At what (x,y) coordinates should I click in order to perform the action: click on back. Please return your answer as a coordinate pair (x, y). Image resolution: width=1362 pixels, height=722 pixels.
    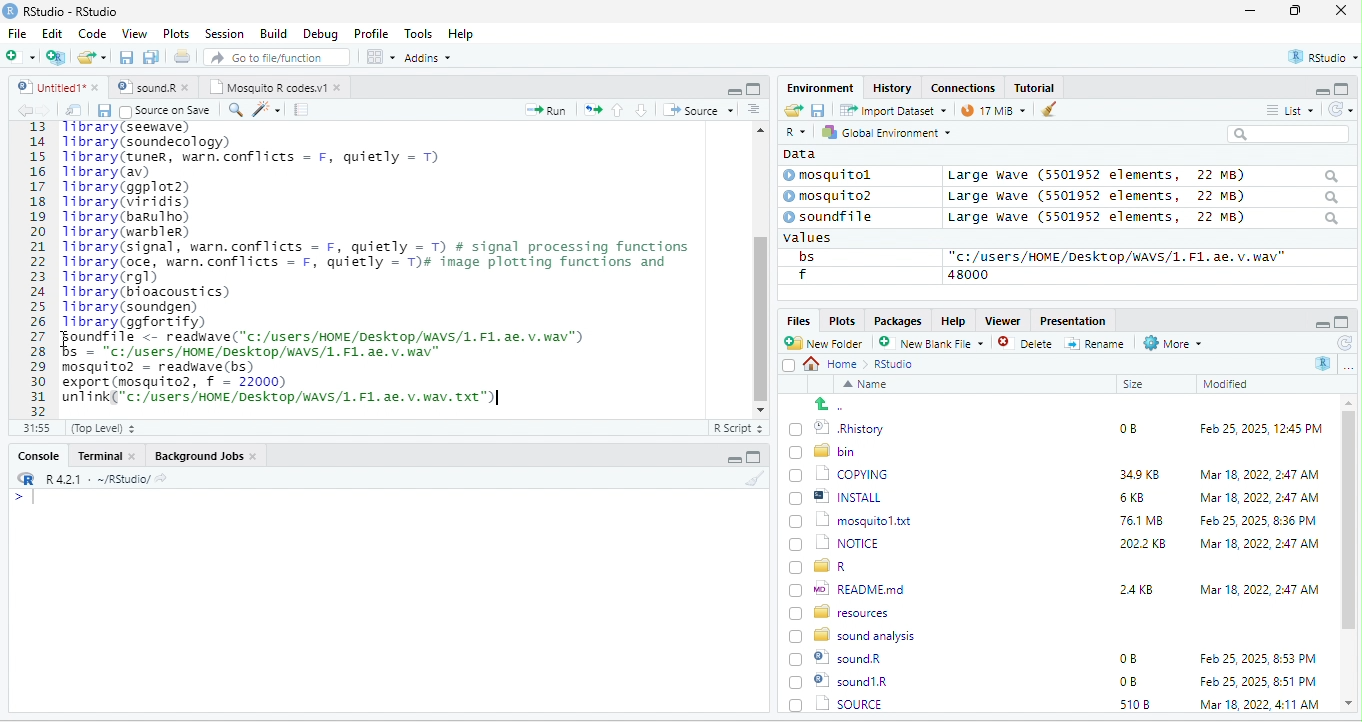
    Looking at the image, I should click on (28, 111).